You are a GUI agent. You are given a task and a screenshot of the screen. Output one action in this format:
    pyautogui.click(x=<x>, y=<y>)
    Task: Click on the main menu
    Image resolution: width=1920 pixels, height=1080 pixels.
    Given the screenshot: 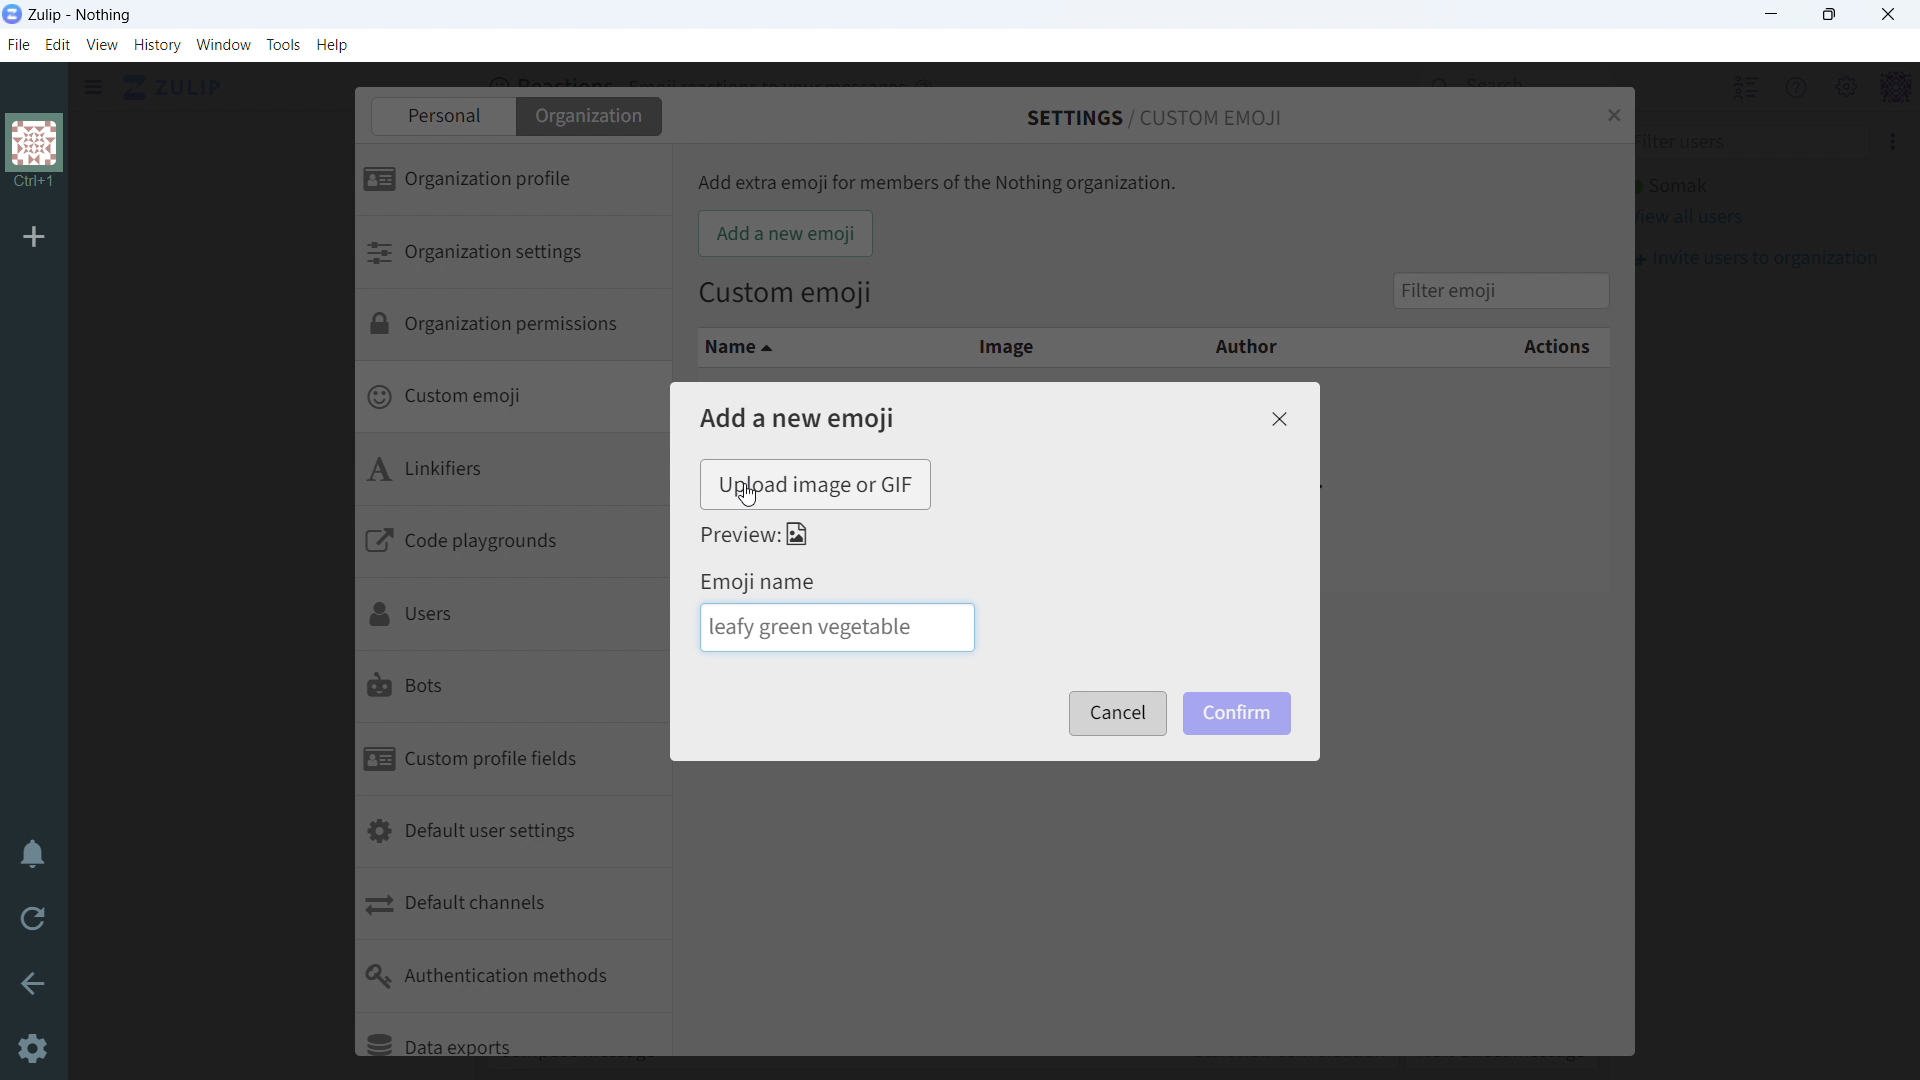 What is the action you would take?
    pyautogui.click(x=1824, y=86)
    